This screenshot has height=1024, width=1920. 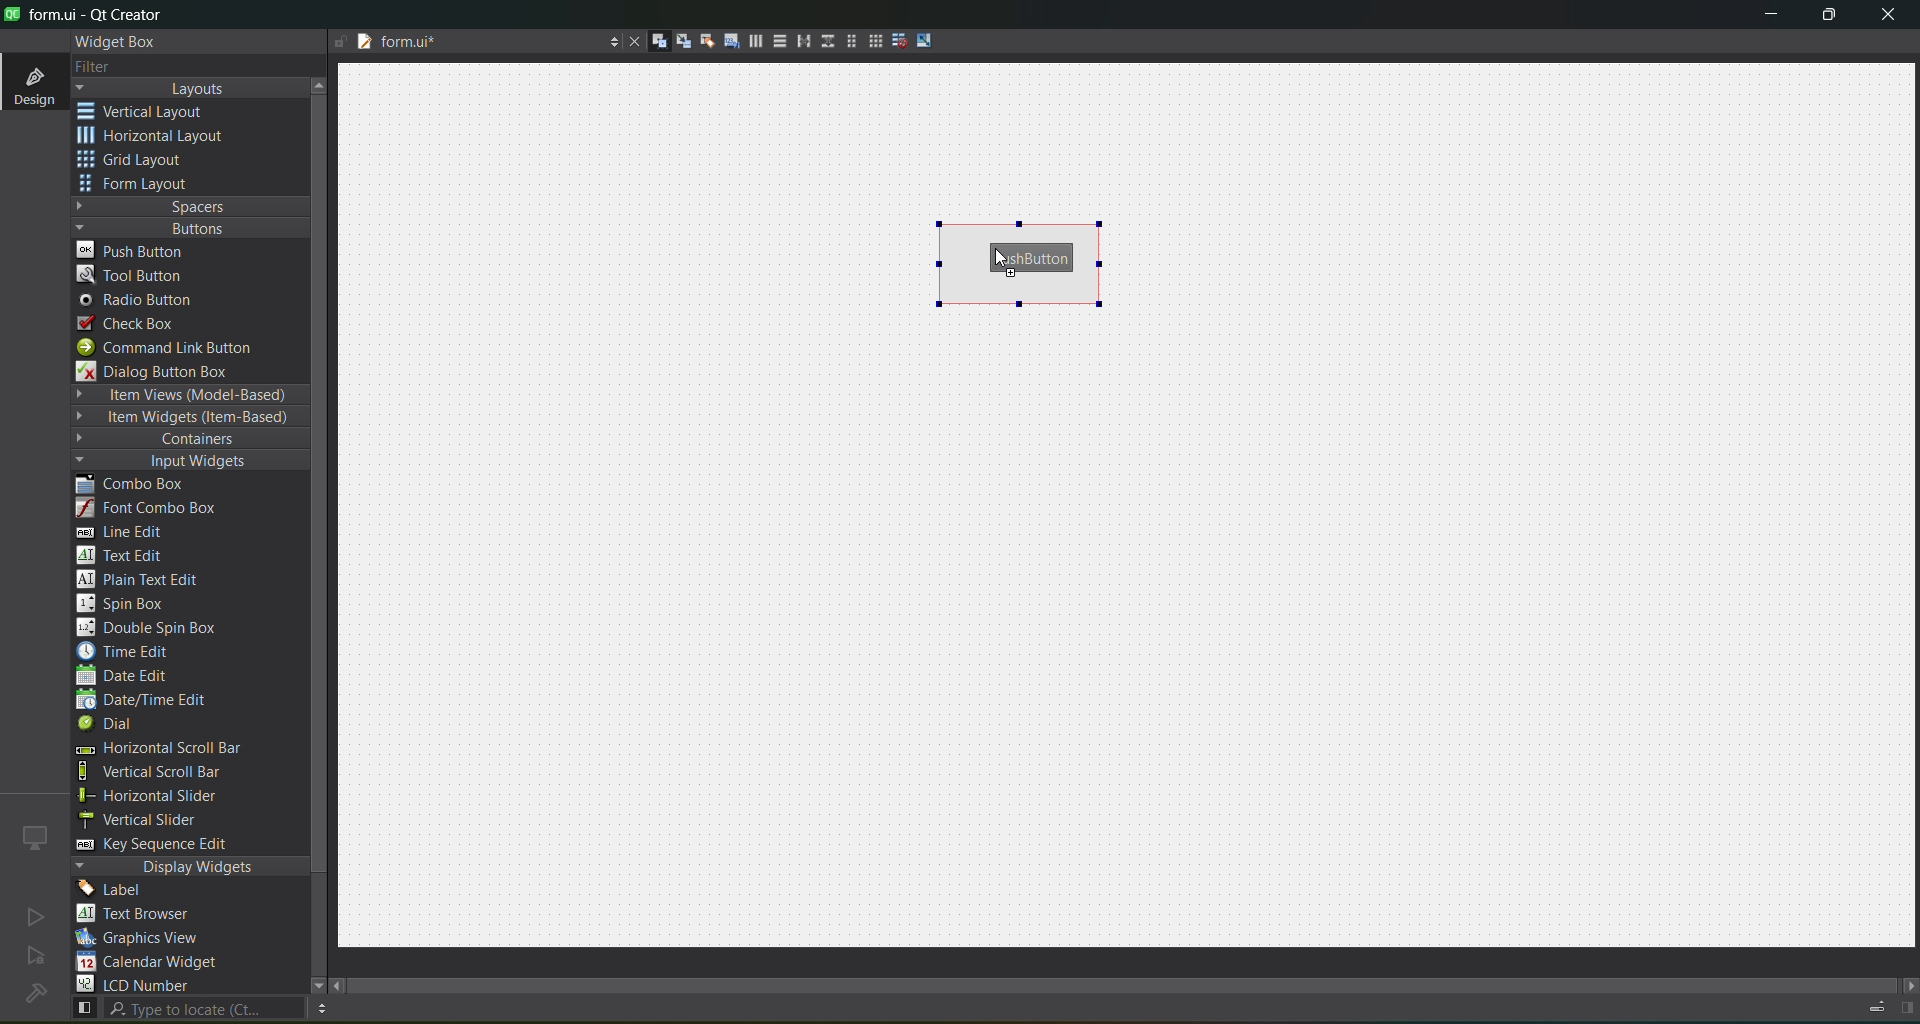 I want to click on horizontal splitter, so click(x=798, y=42).